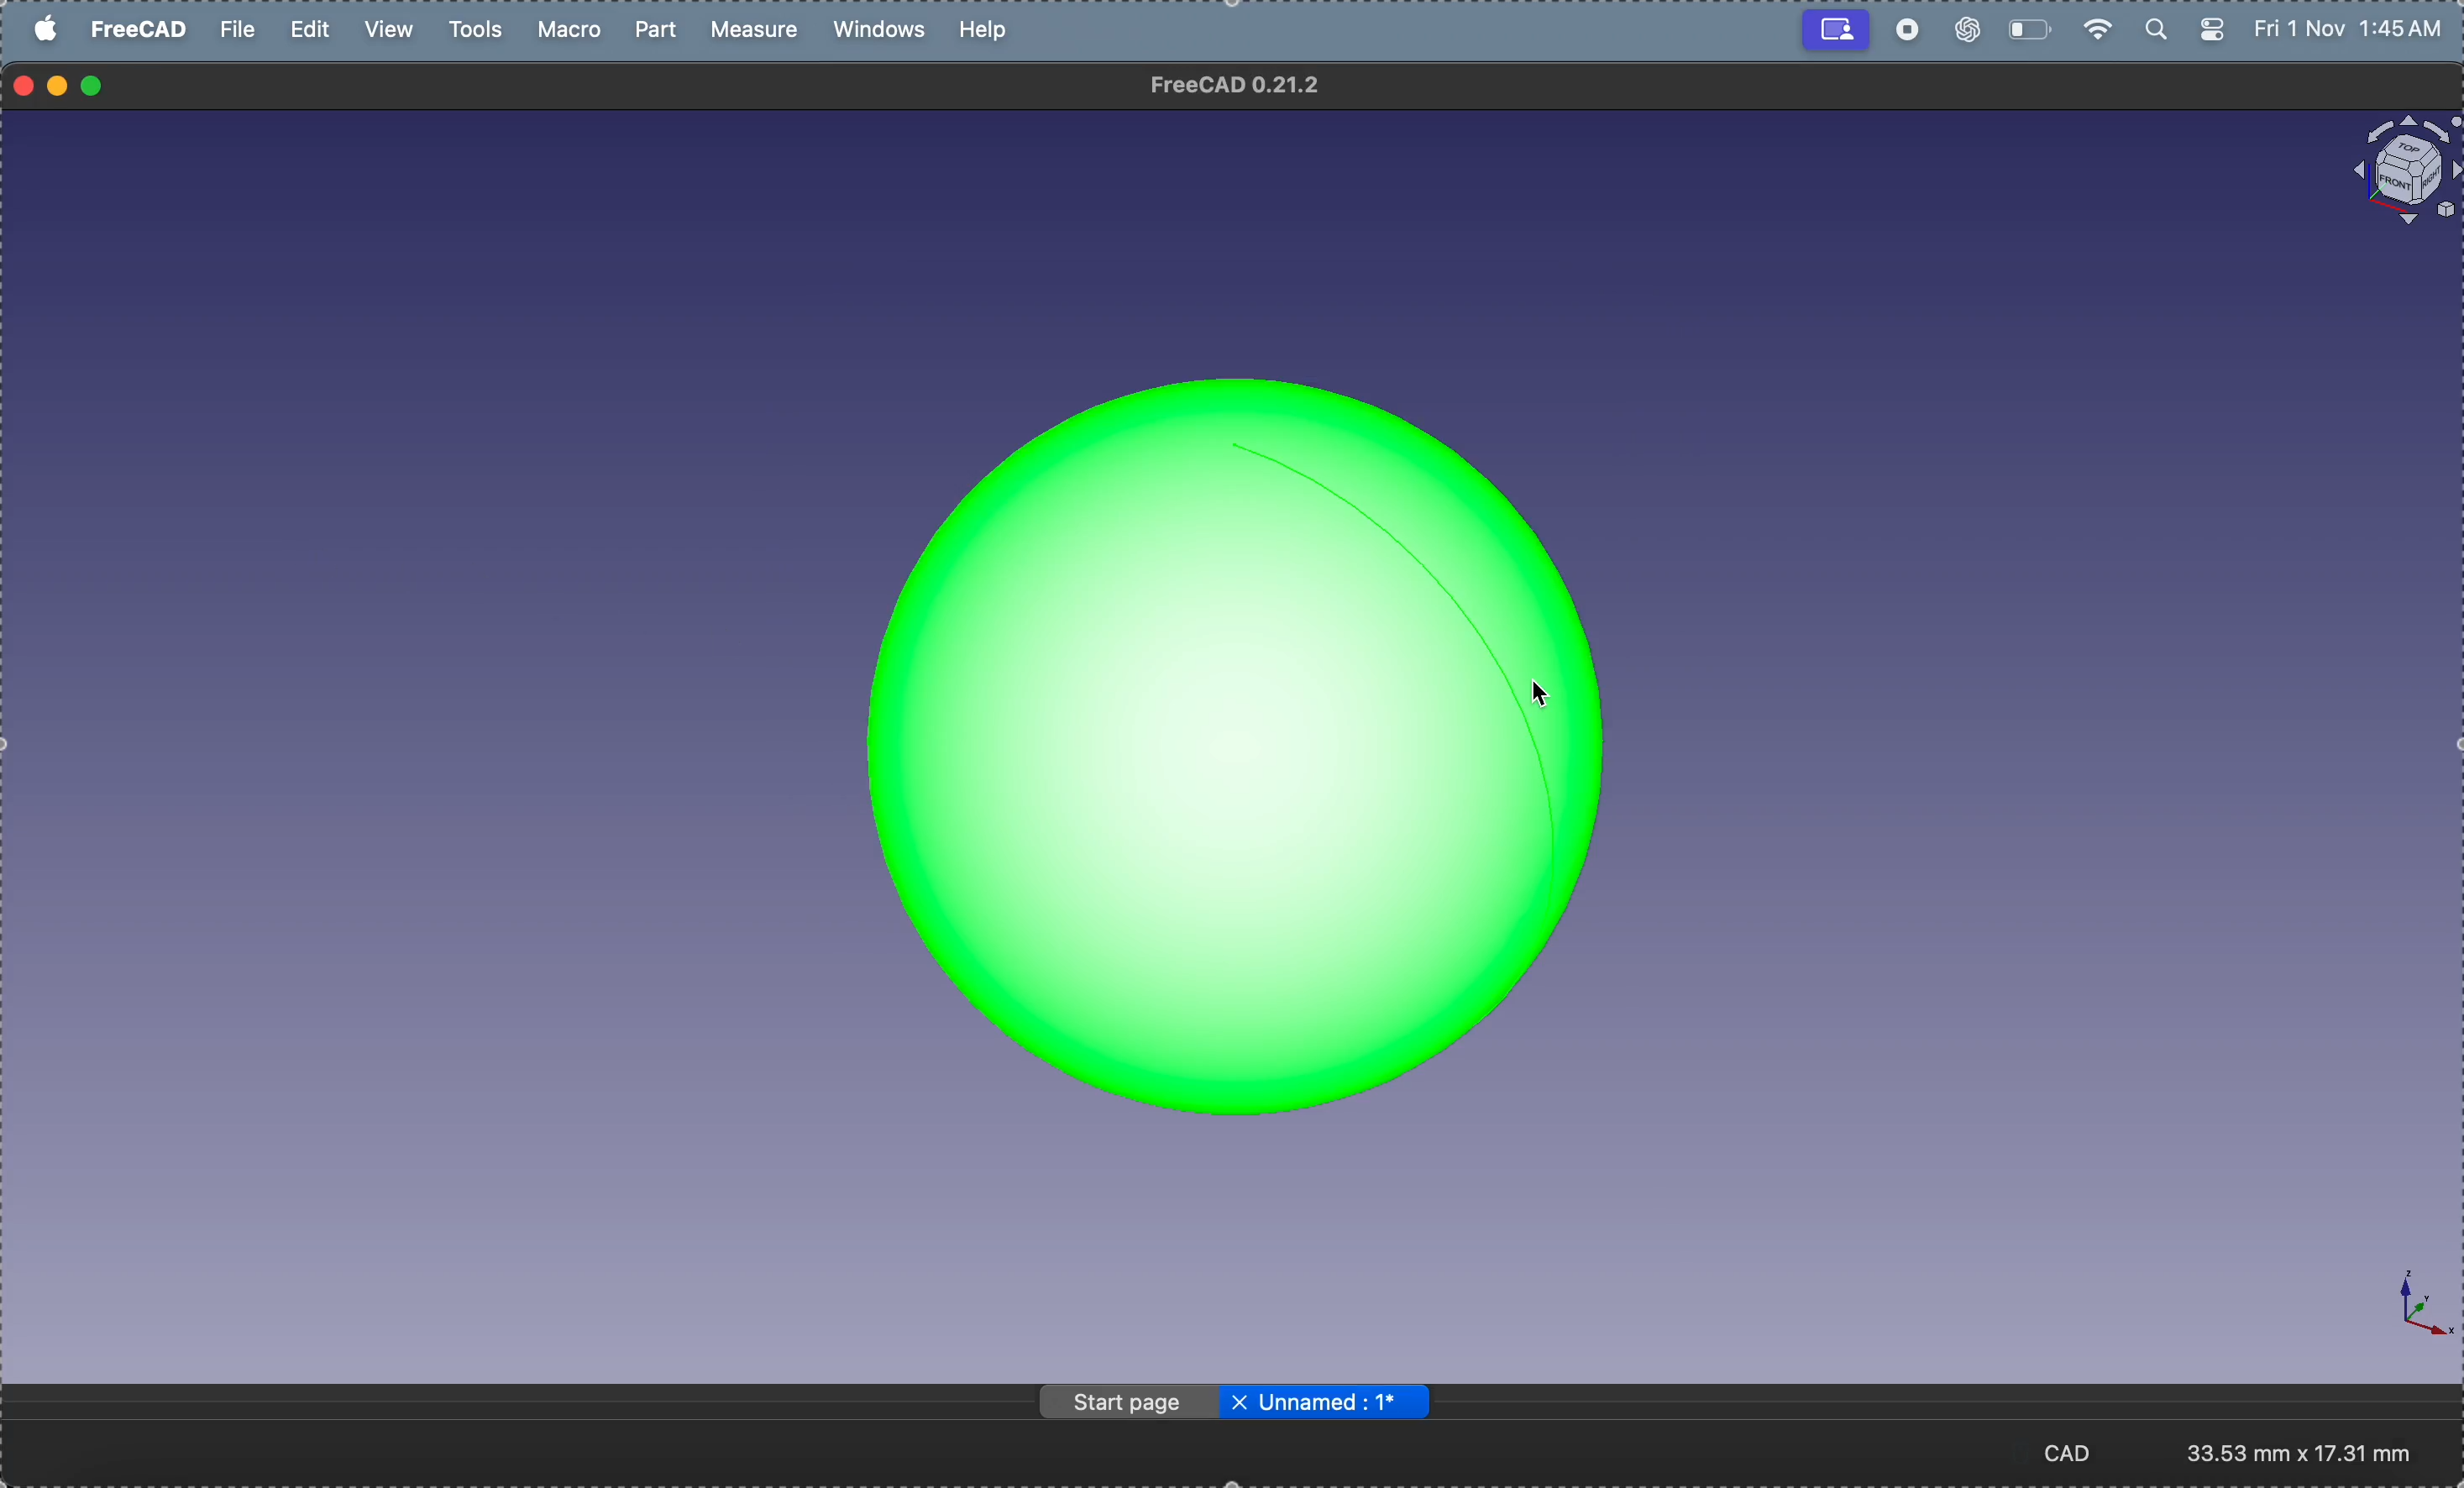 This screenshot has width=2464, height=1488. Describe the element at coordinates (98, 86) in the screenshot. I see `maximize` at that location.